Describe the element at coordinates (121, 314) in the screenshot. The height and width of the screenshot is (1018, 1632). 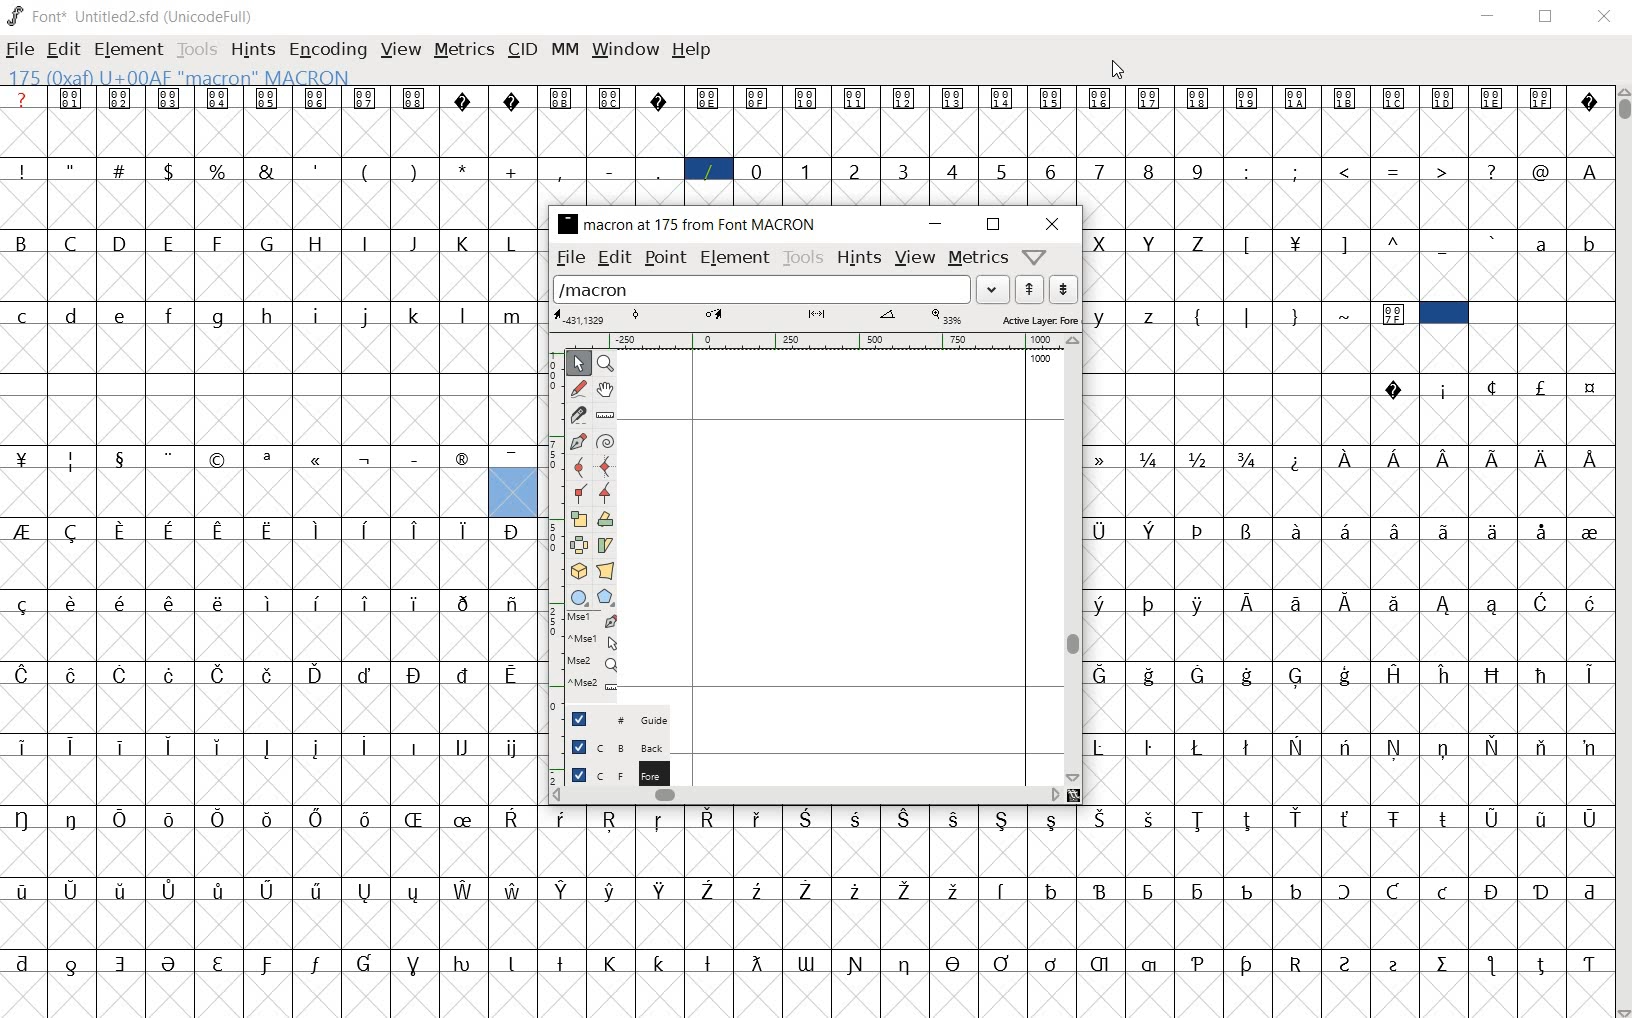
I see `e` at that location.